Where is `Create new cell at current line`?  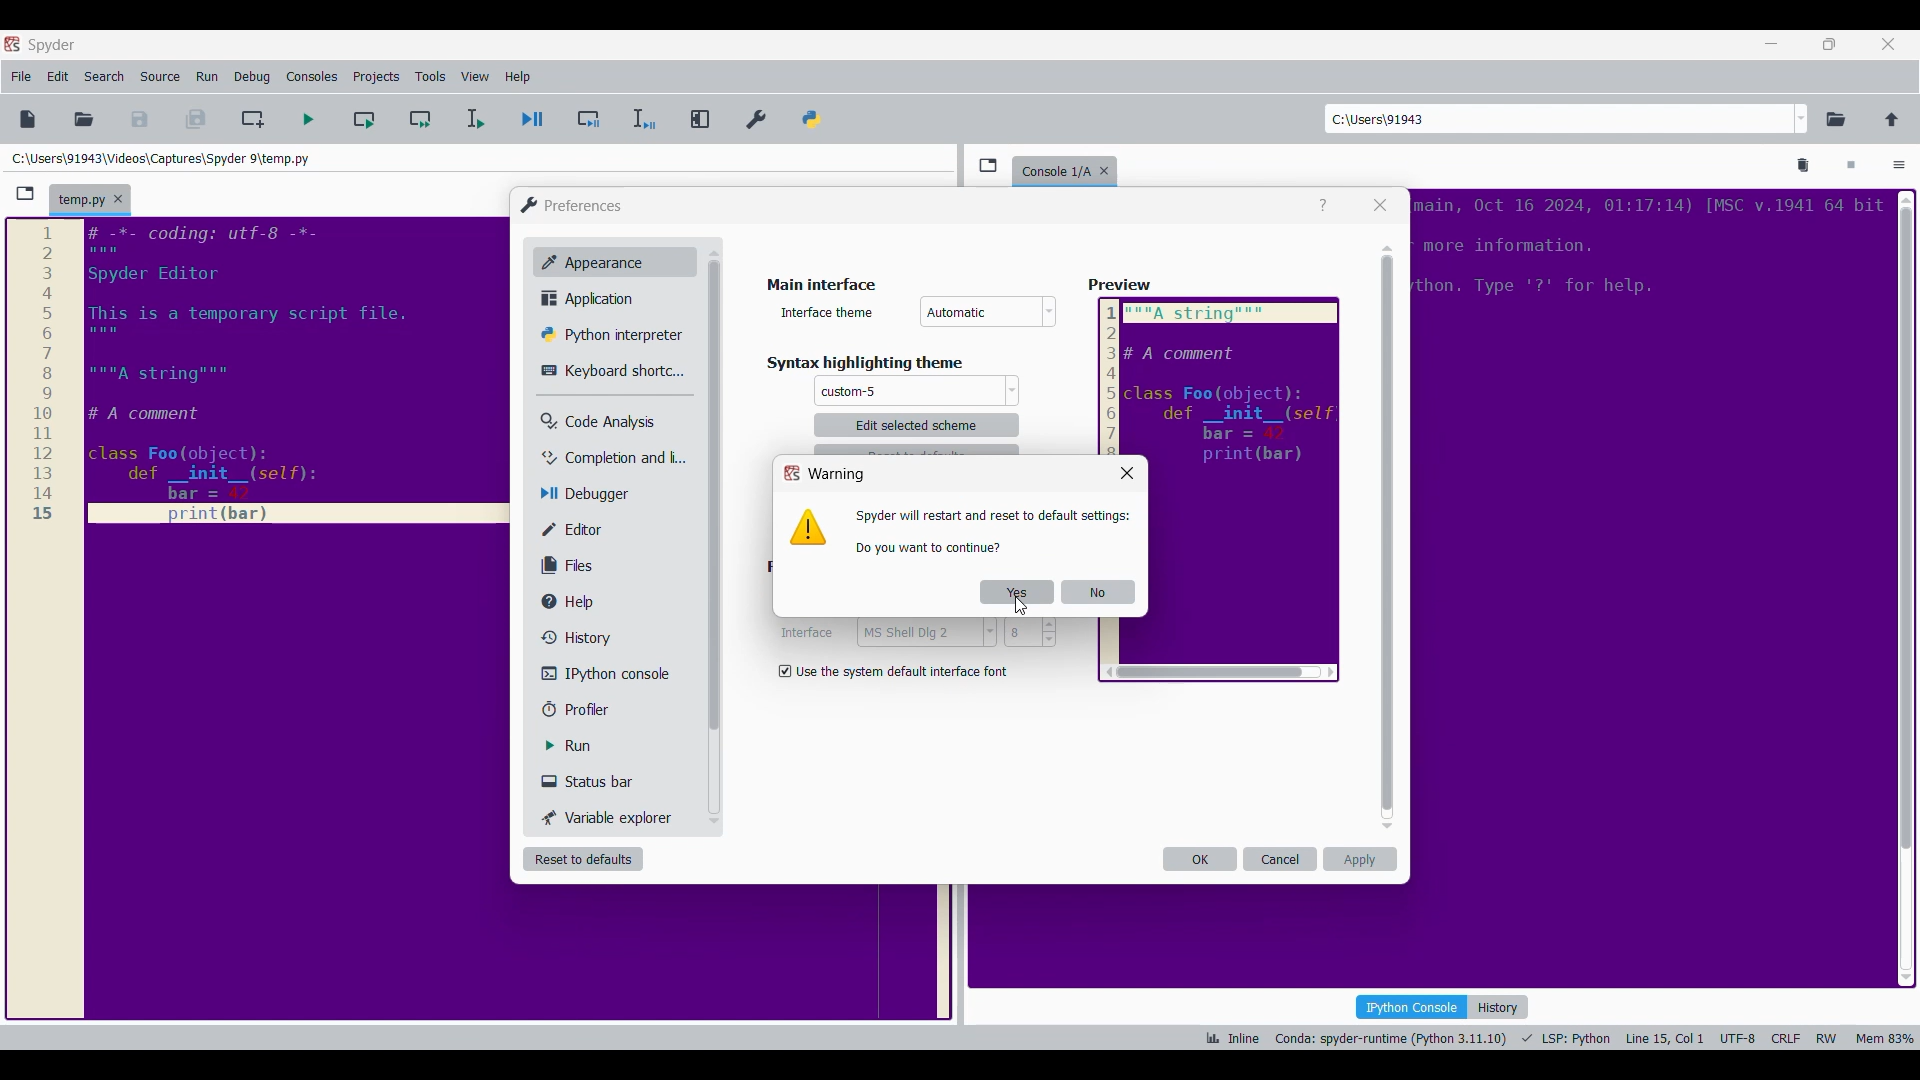
Create new cell at current line is located at coordinates (253, 119).